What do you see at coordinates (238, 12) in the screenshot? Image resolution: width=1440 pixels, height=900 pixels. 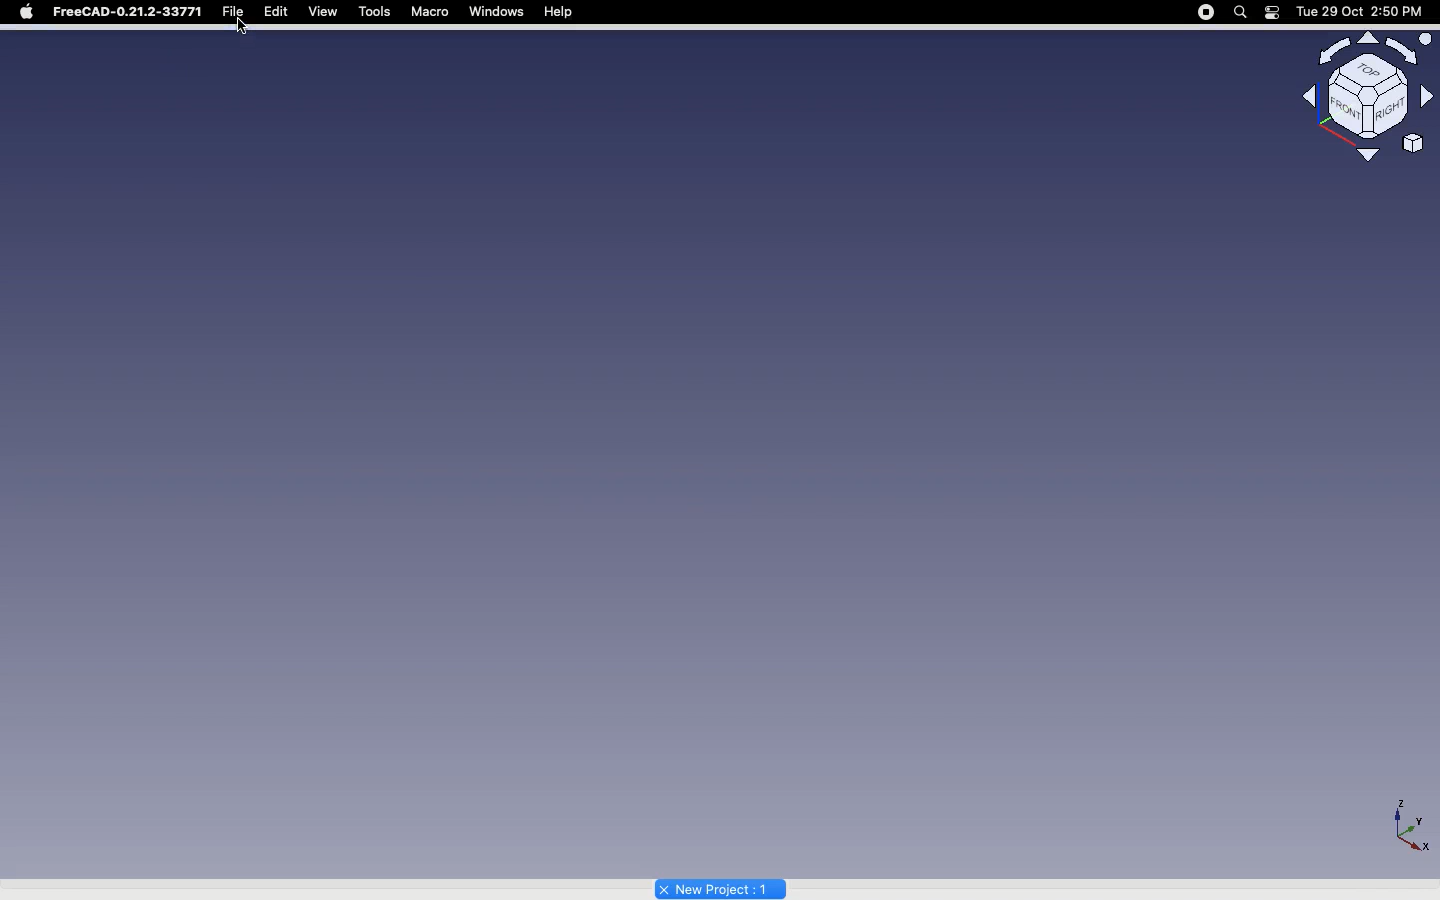 I see `File` at bounding box center [238, 12].